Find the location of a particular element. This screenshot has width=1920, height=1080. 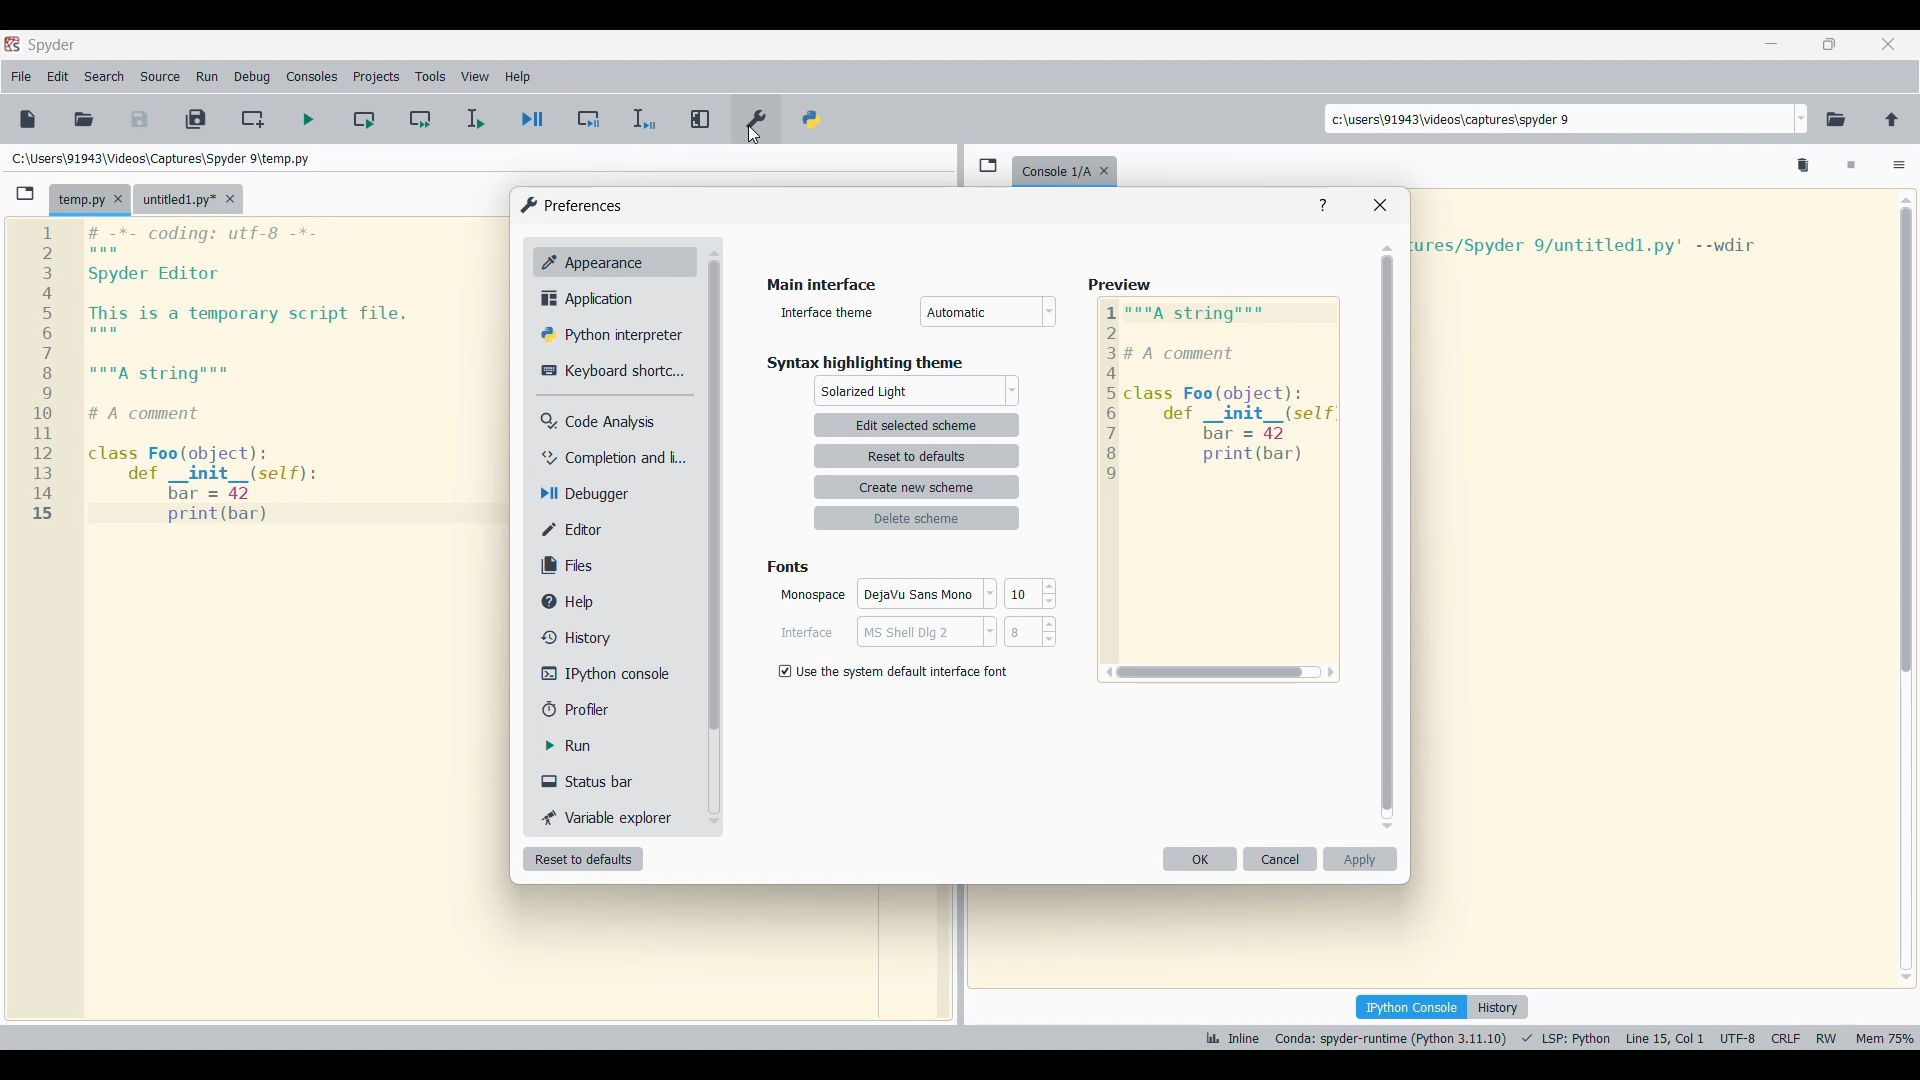

Edit menu is located at coordinates (59, 77).